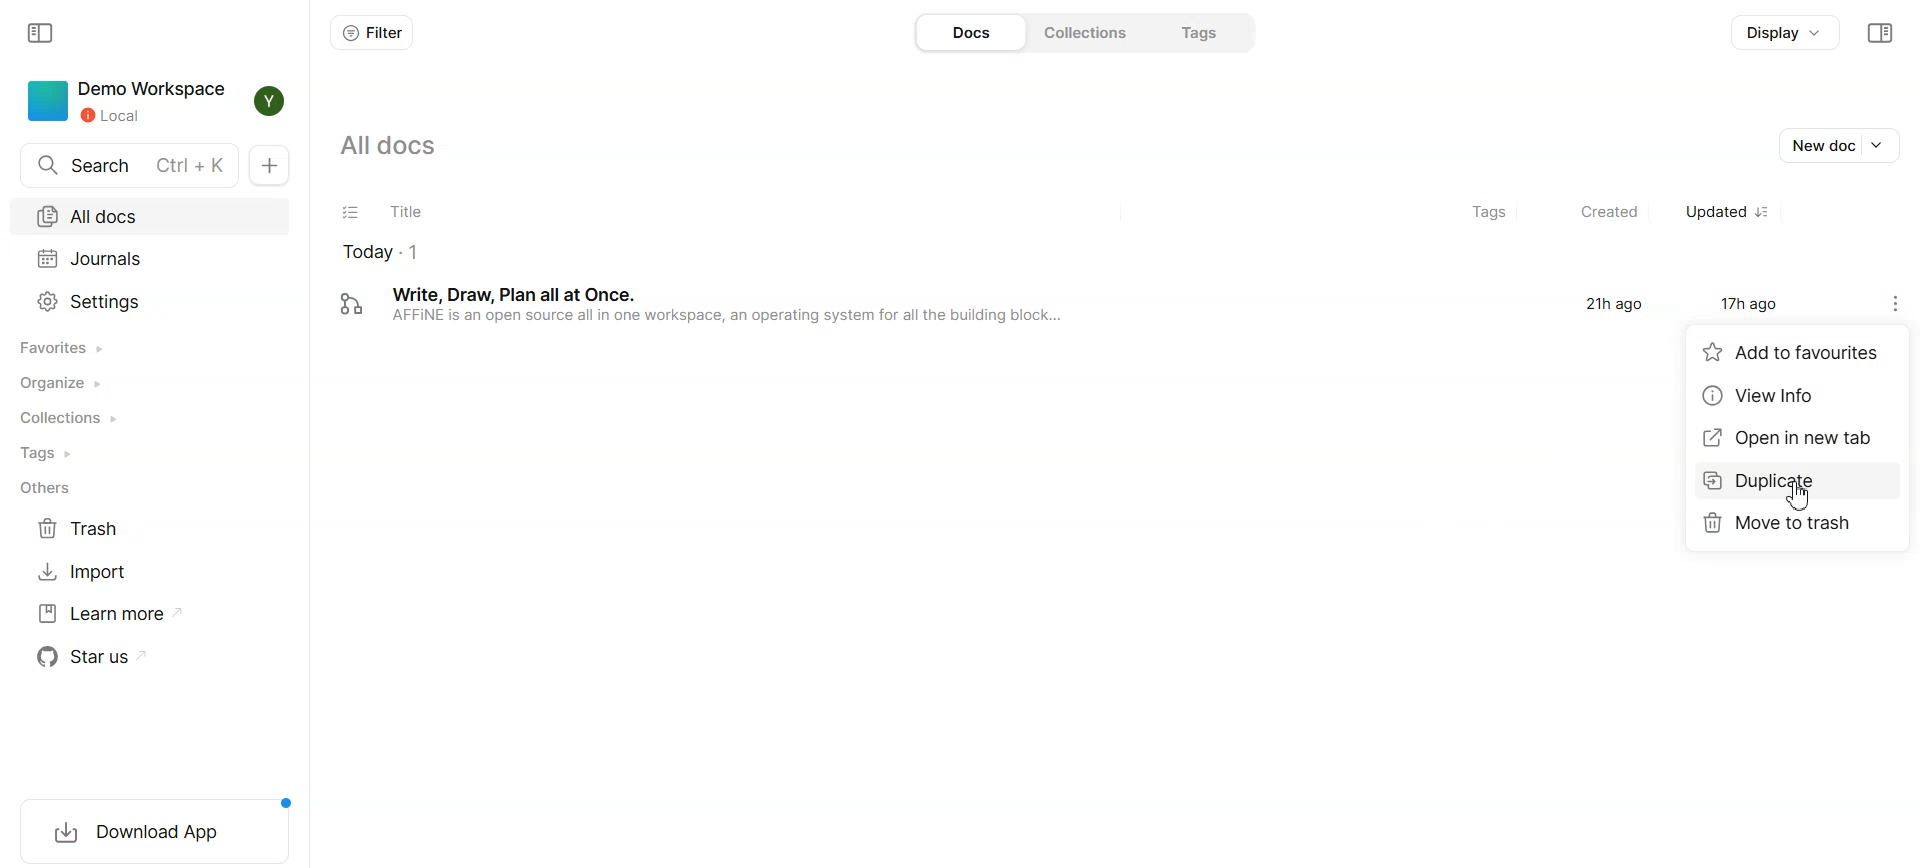 The image size is (1920, 868). Describe the element at coordinates (152, 614) in the screenshot. I see `Learn more` at that location.